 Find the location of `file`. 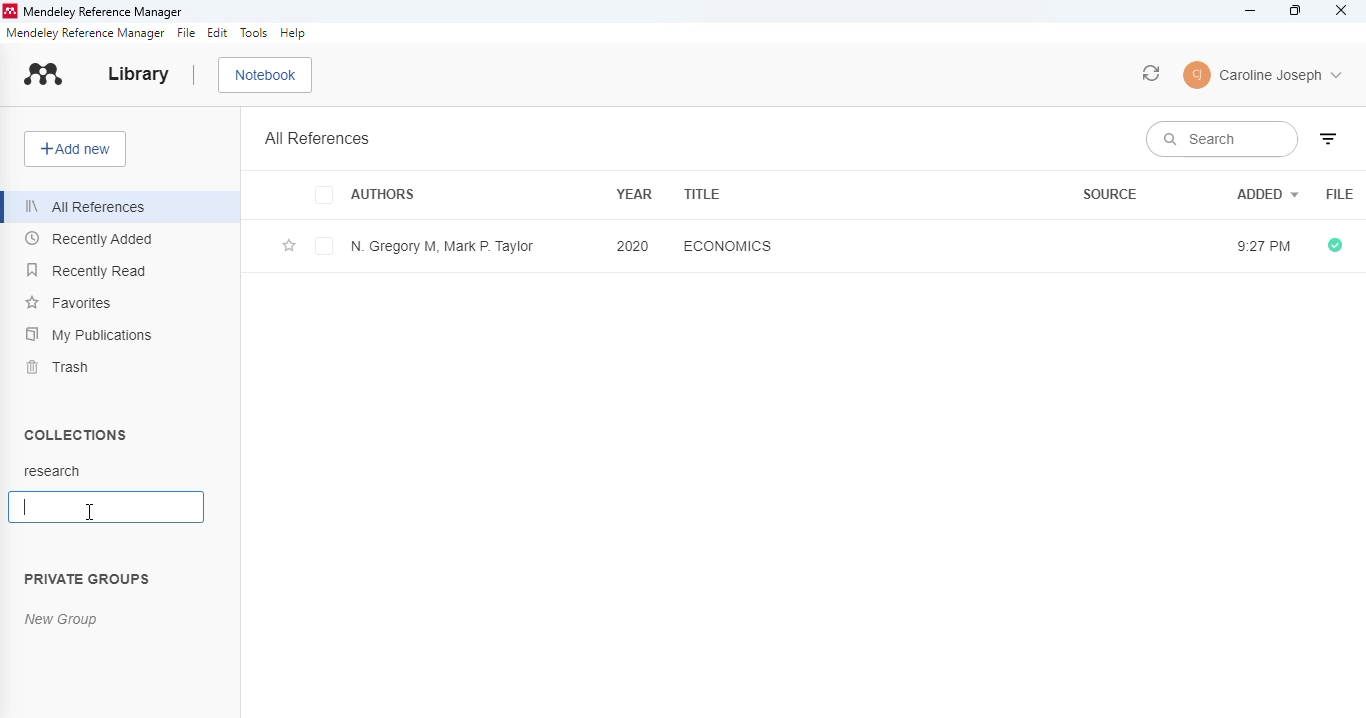

file is located at coordinates (1340, 195).